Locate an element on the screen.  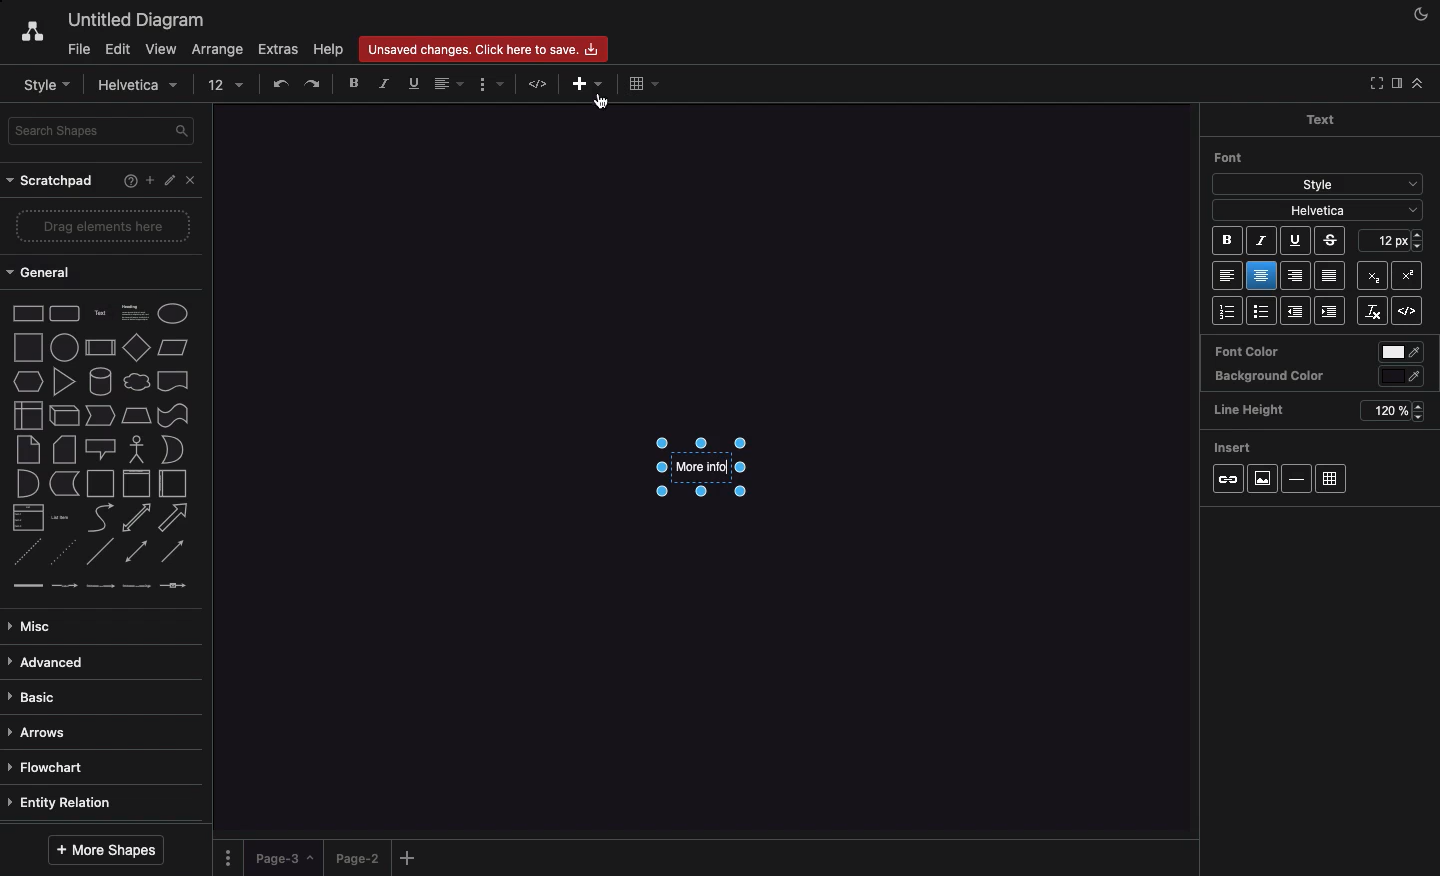
link is located at coordinates (27, 585).